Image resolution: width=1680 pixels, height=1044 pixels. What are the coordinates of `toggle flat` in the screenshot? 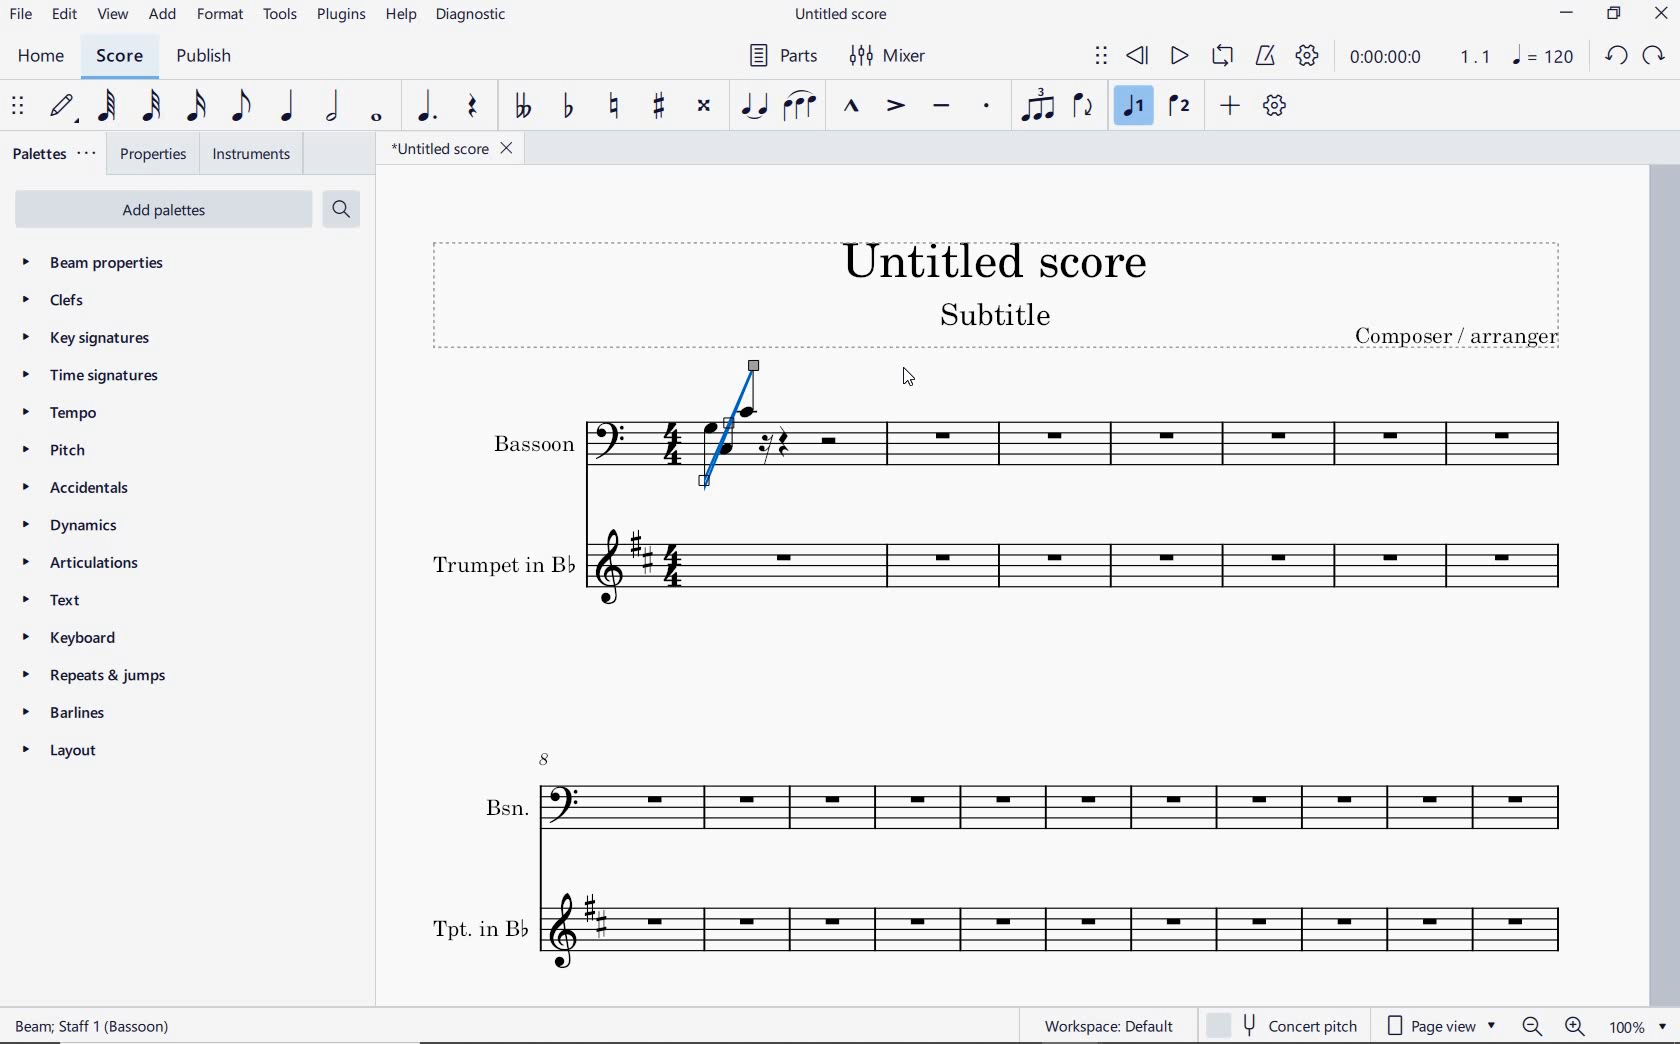 It's located at (570, 105).